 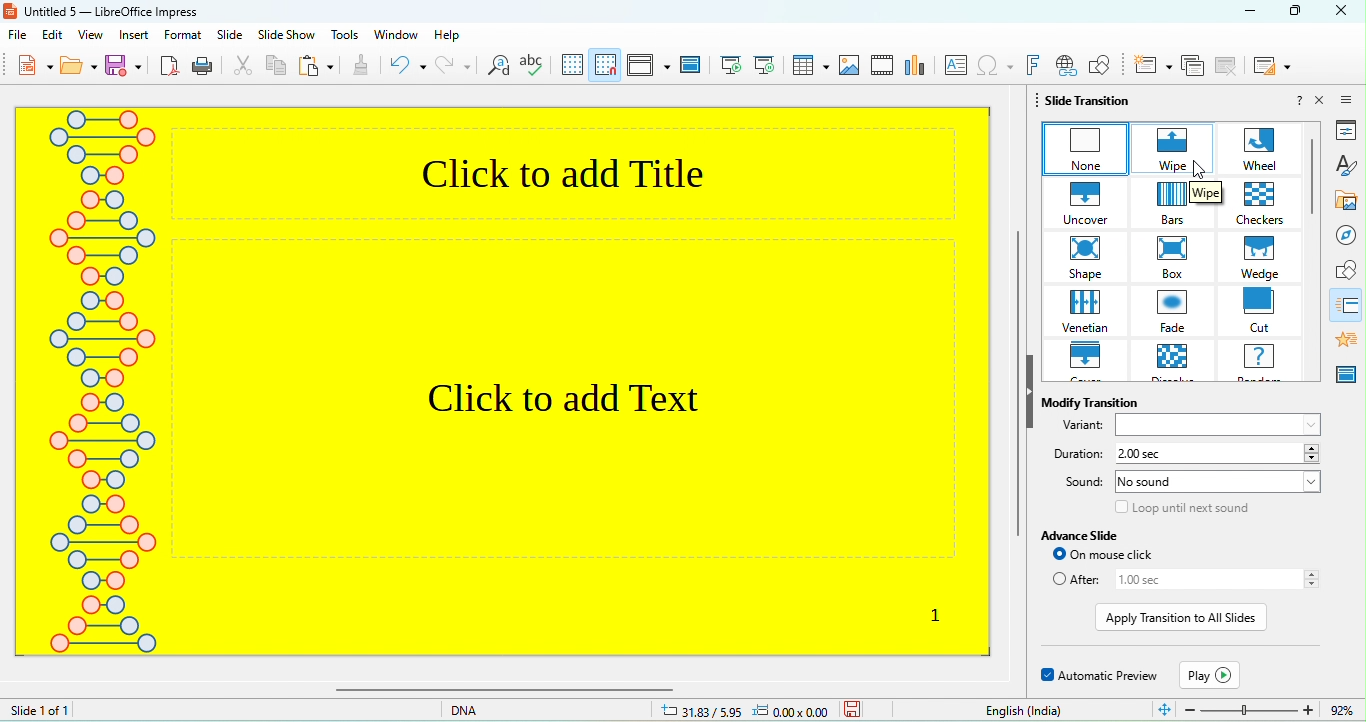 I want to click on vedio, so click(x=883, y=66).